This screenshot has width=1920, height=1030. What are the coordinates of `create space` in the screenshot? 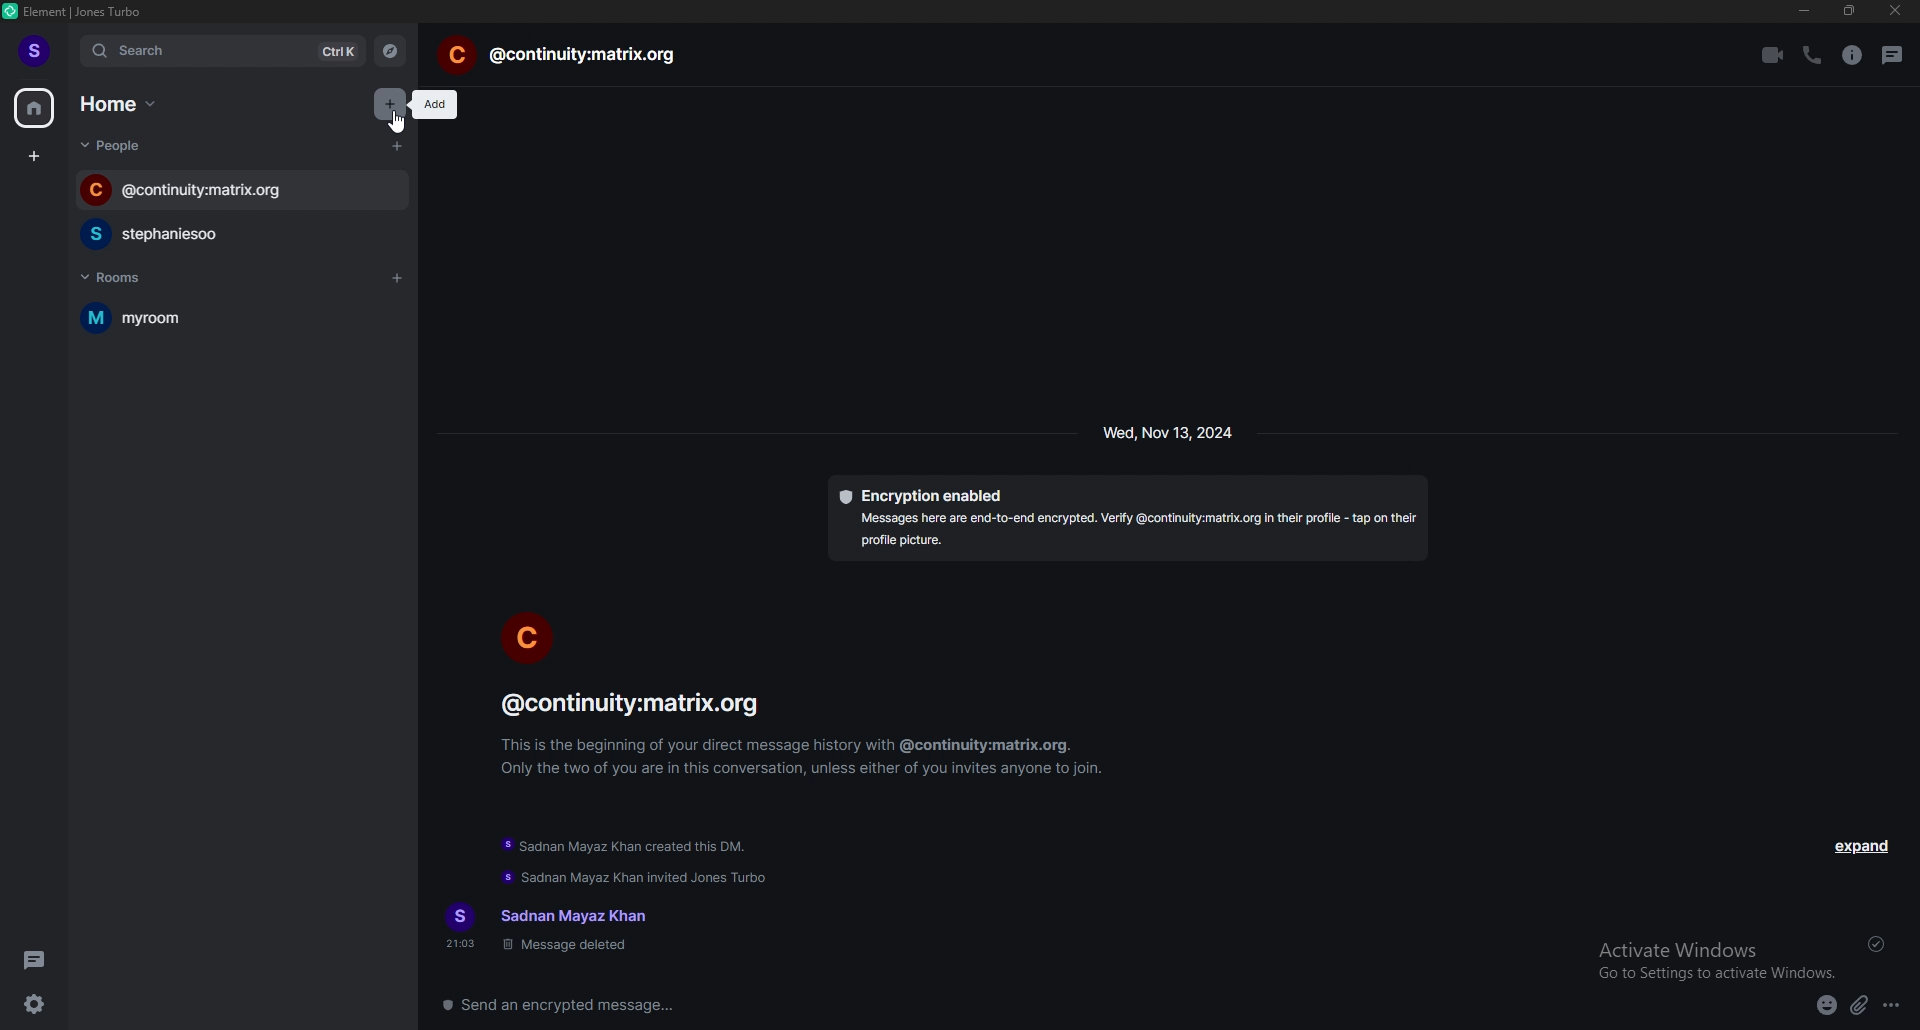 It's located at (35, 158).